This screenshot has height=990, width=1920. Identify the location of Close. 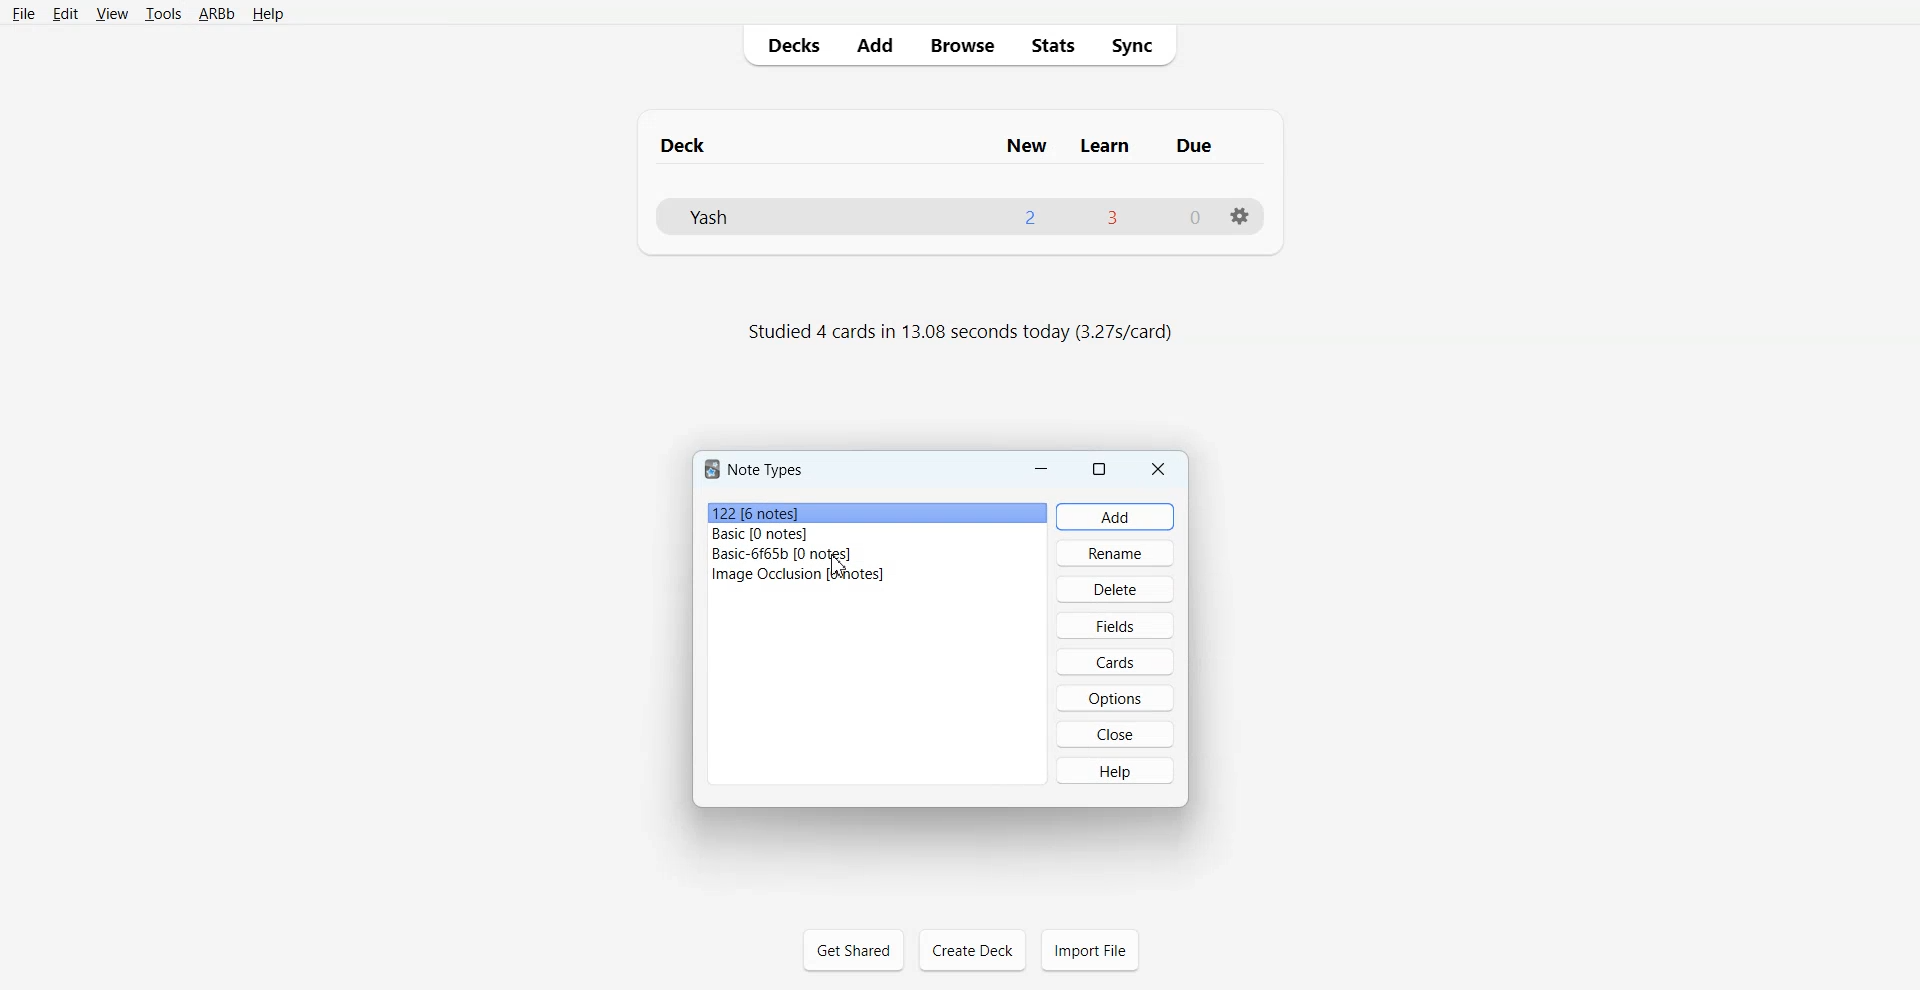
(1158, 469).